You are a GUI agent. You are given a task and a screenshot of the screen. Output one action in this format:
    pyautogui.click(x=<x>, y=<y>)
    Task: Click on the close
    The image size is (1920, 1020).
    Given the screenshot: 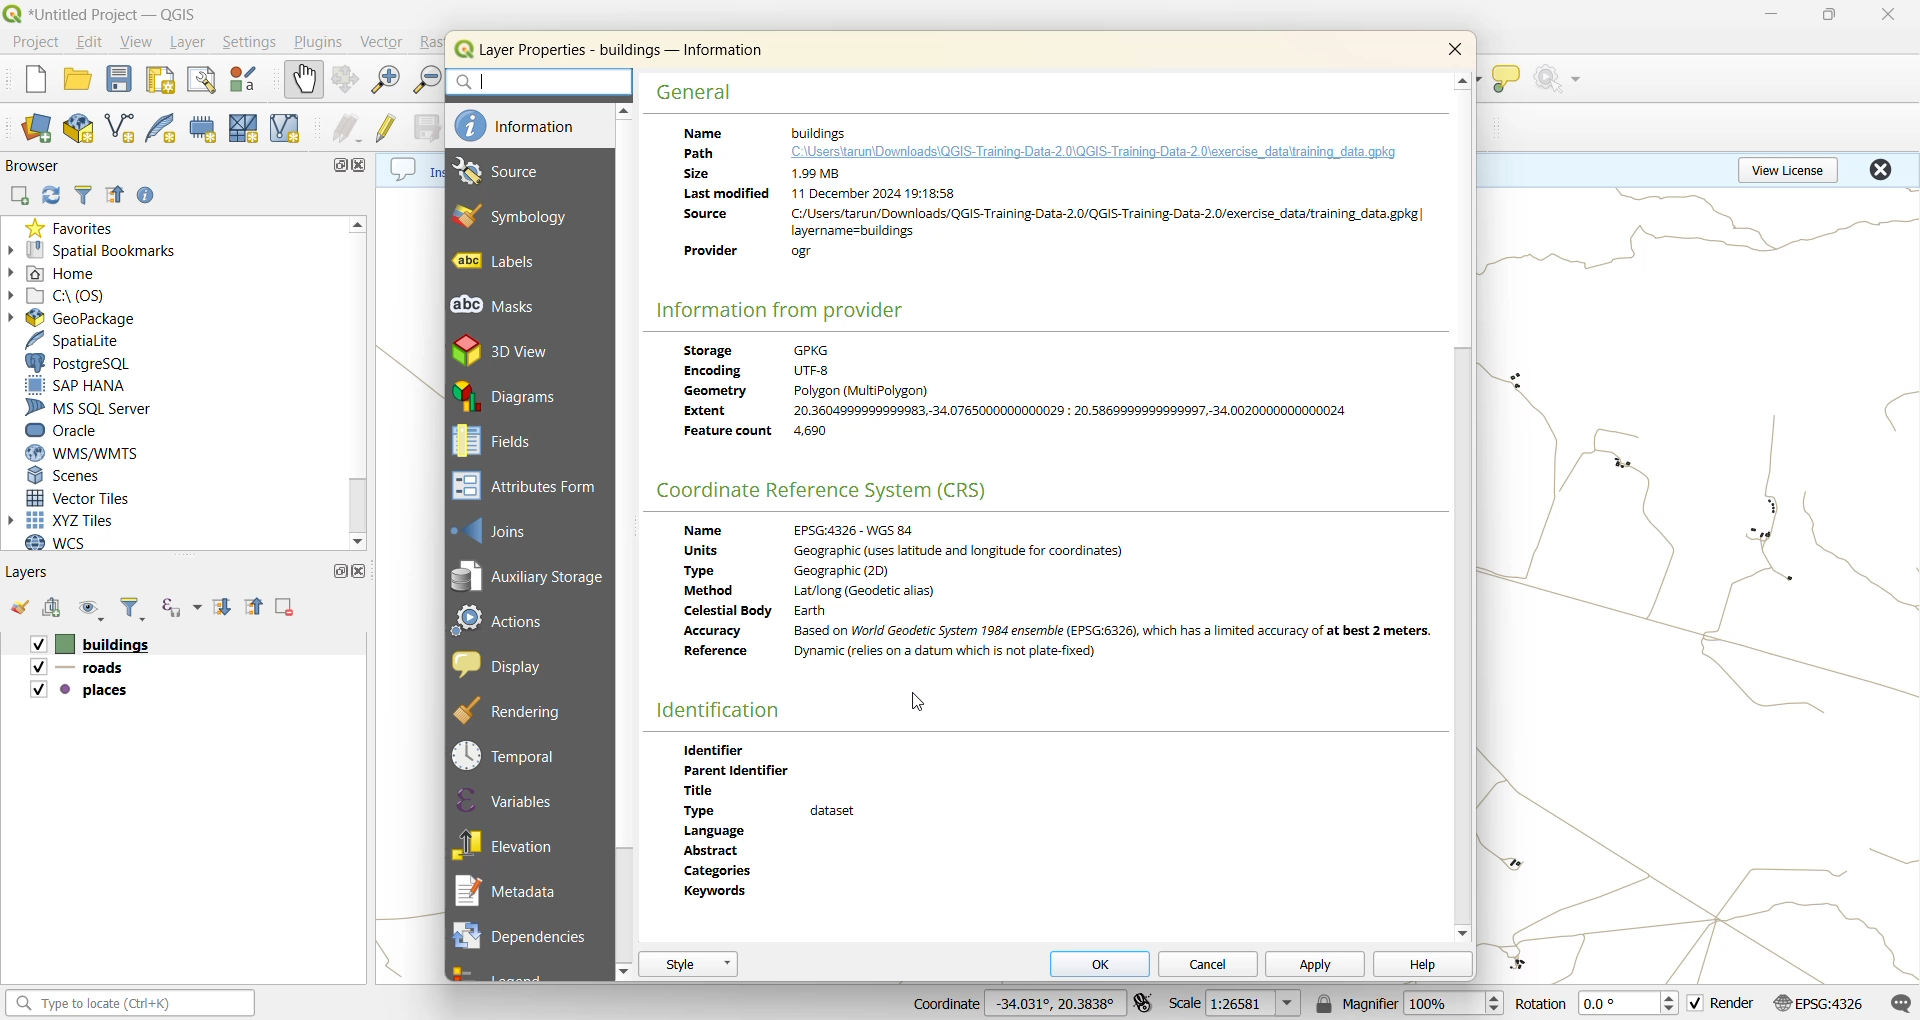 What is the action you would take?
    pyautogui.click(x=357, y=570)
    